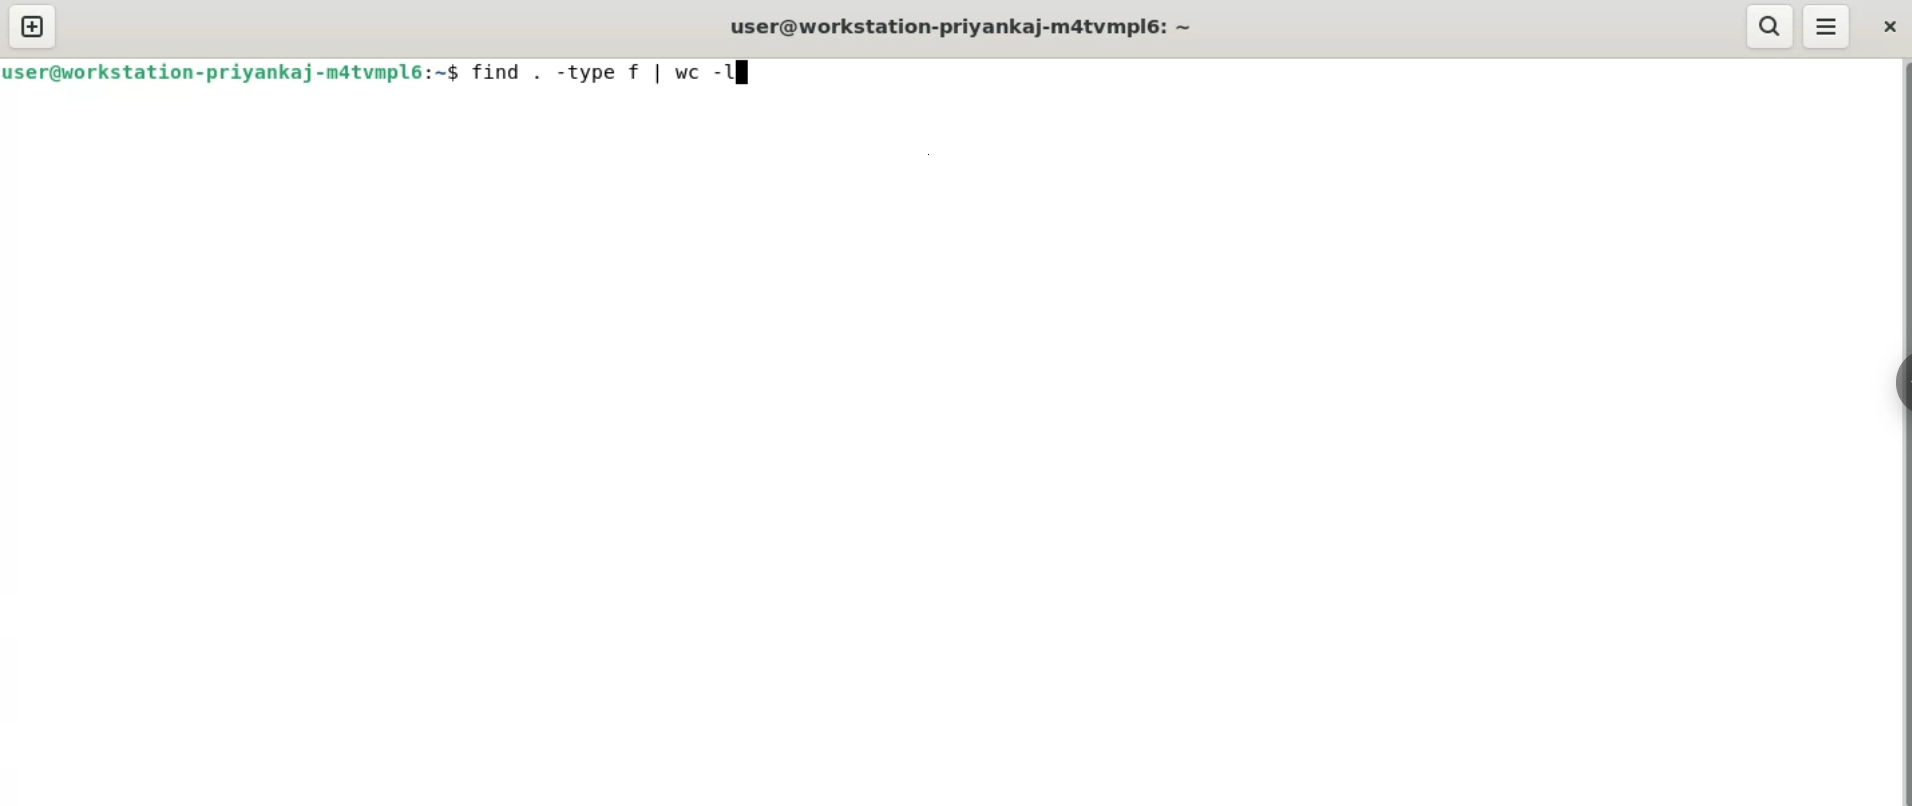 The image size is (1912, 806). Describe the element at coordinates (599, 71) in the screenshot. I see `find . -type f | wc -l` at that location.